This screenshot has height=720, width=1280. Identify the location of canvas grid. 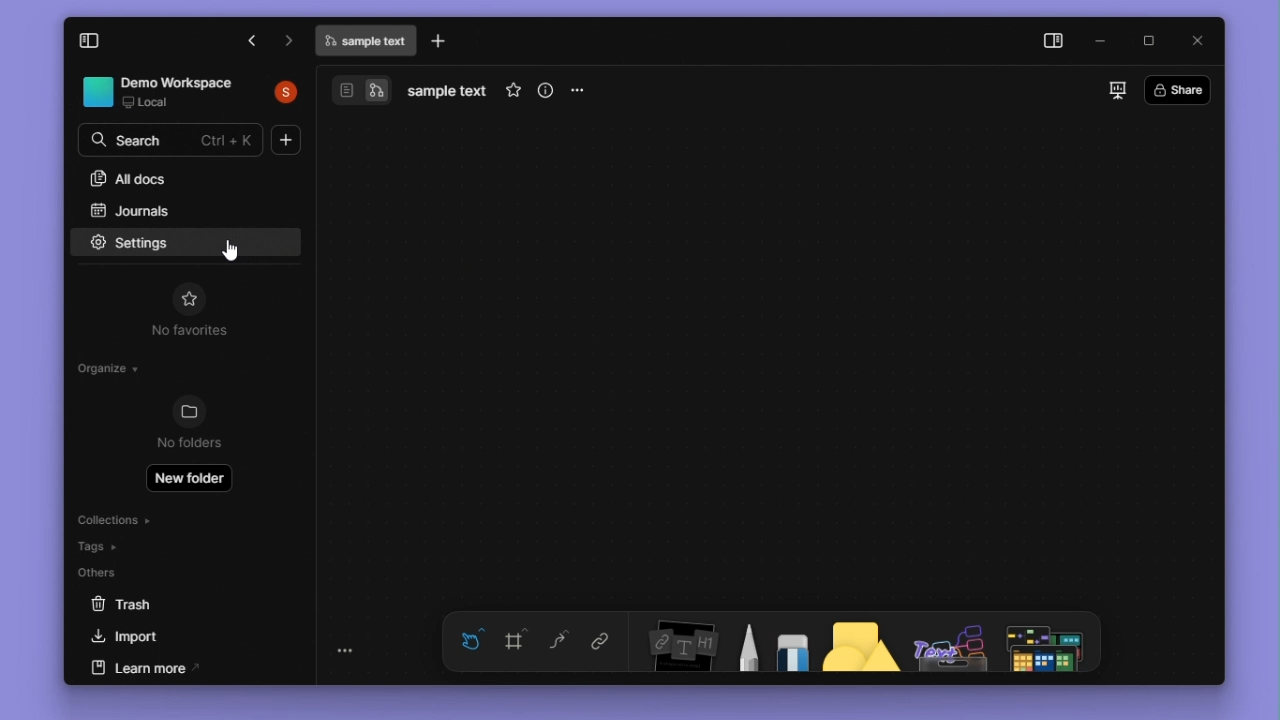
(759, 358).